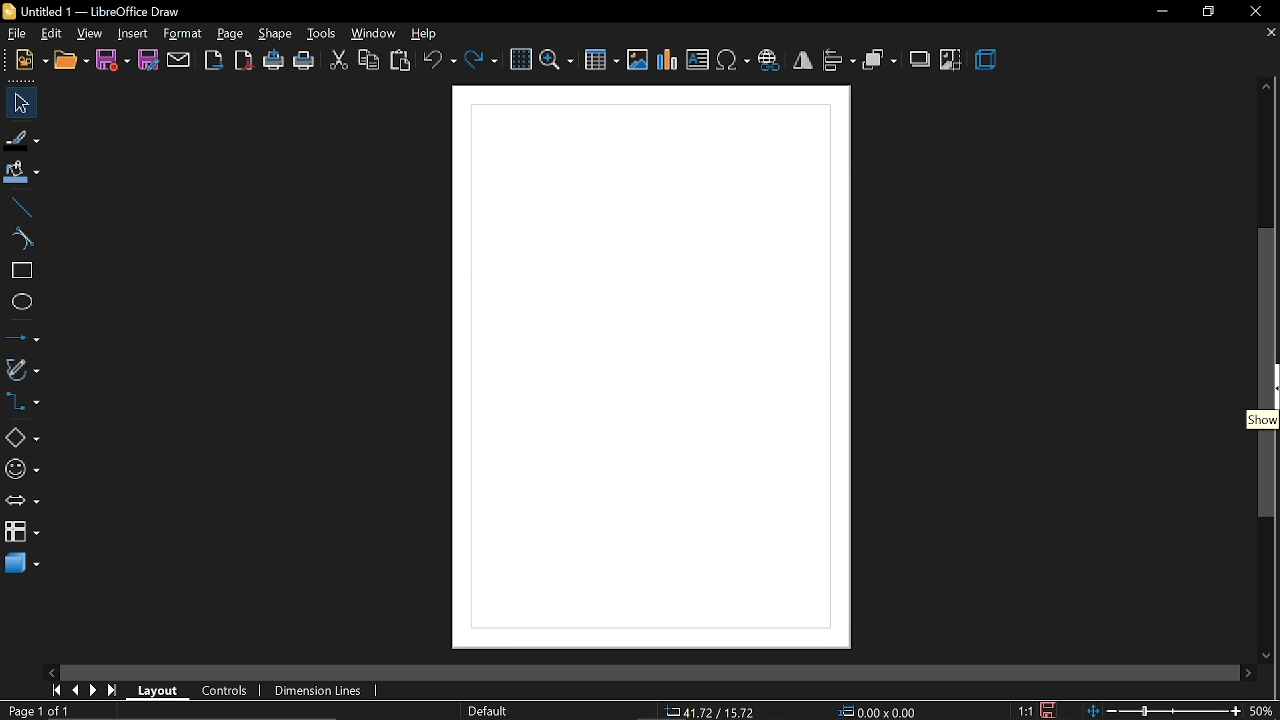 This screenshot has width=1280, height=720. I want to click on curve, so click(18, 238).